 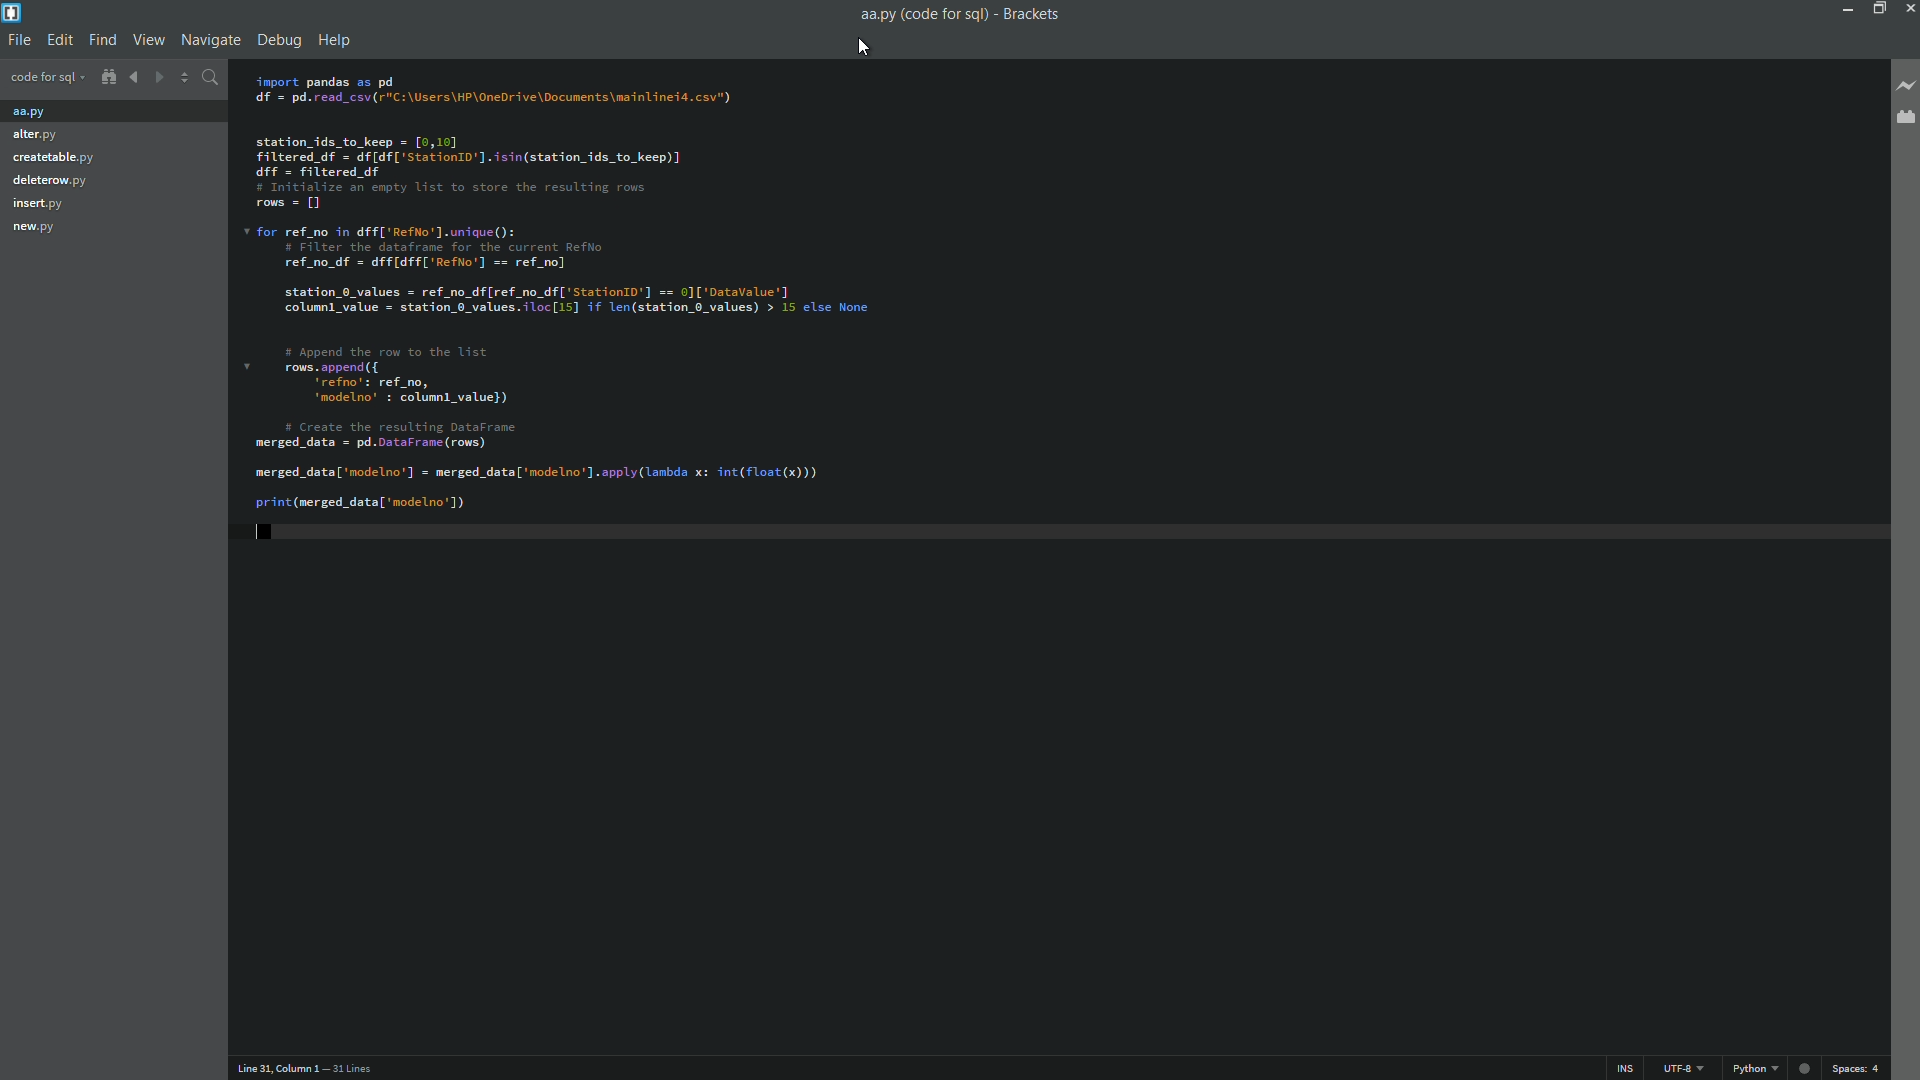 What do you see at coordinates (279, 41) in the screenshot?
I see `debug menu` at bounding box center [279, 41].